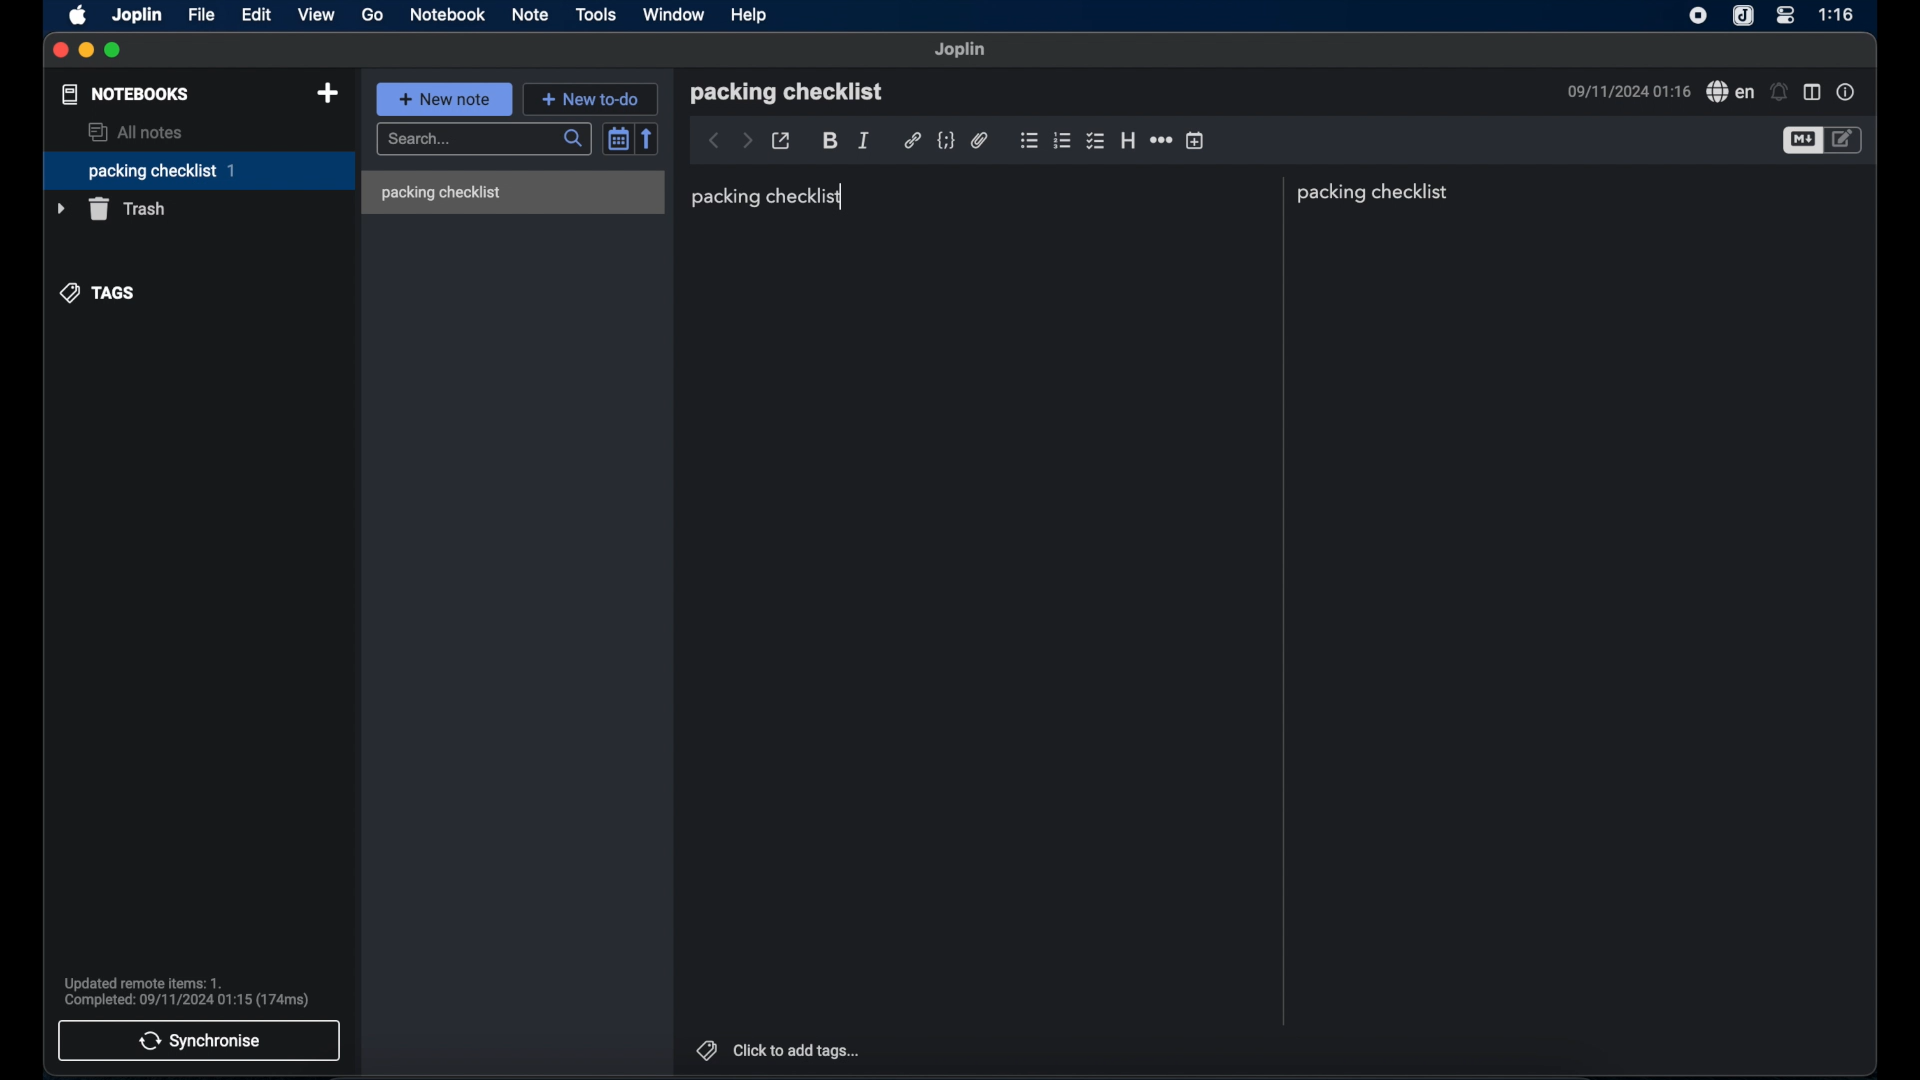  I want to click on packing checklist, so click(768, 197).